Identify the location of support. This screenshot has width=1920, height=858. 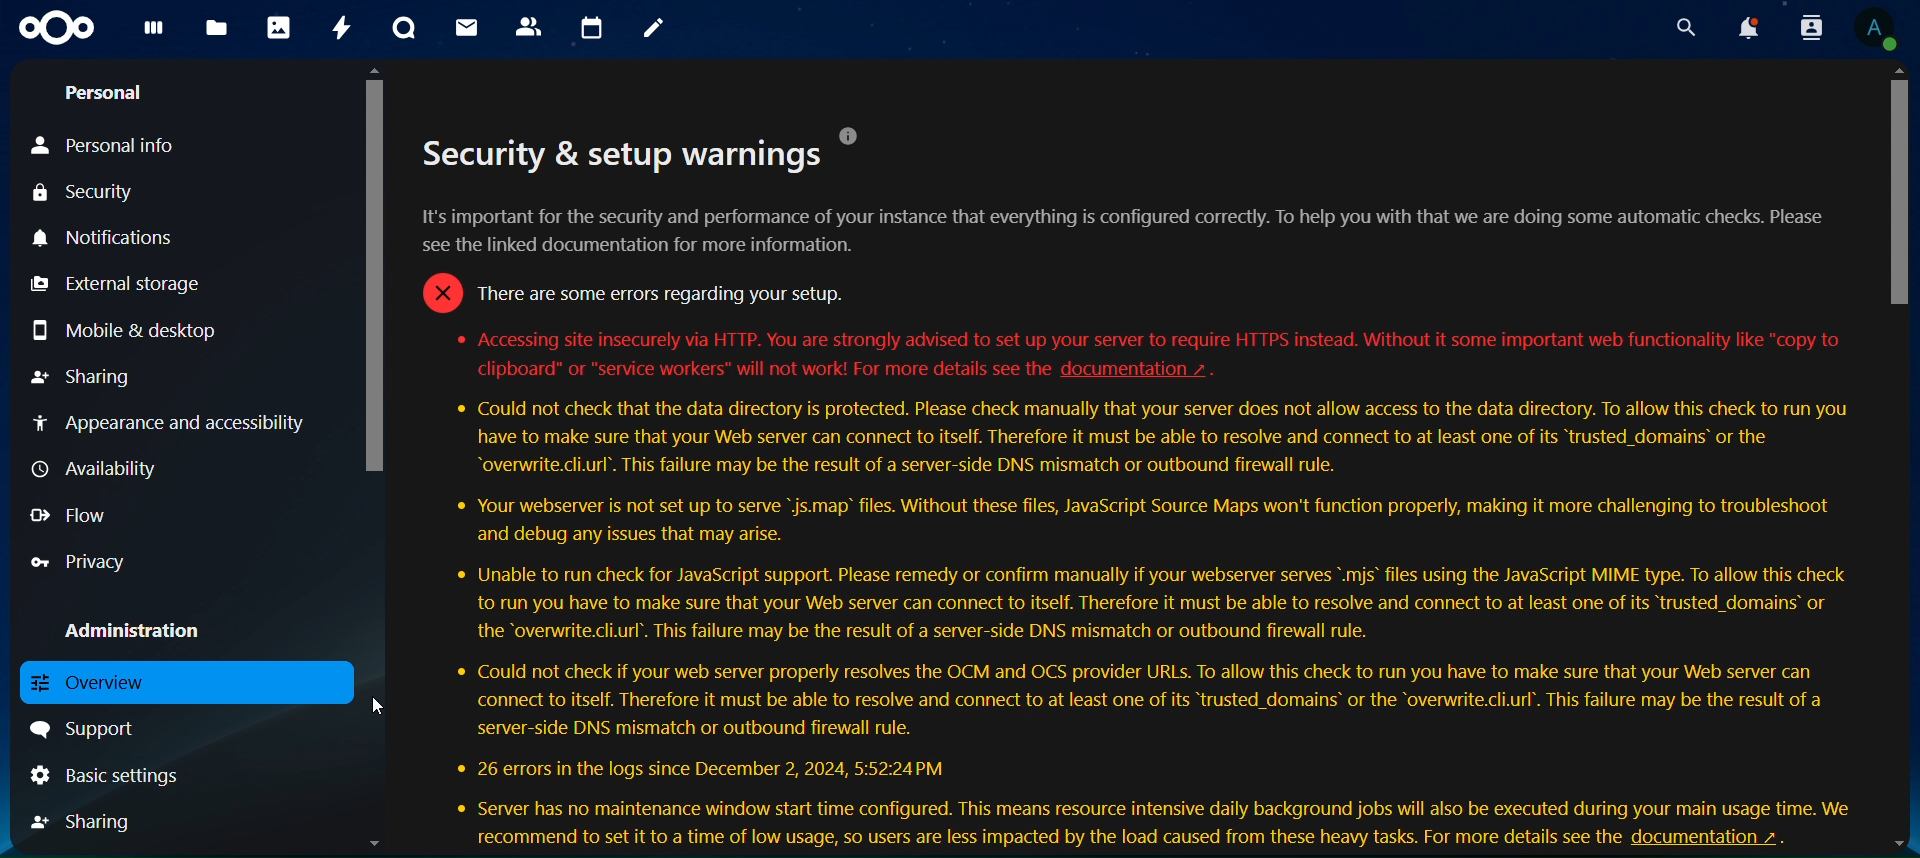
(89, 724).